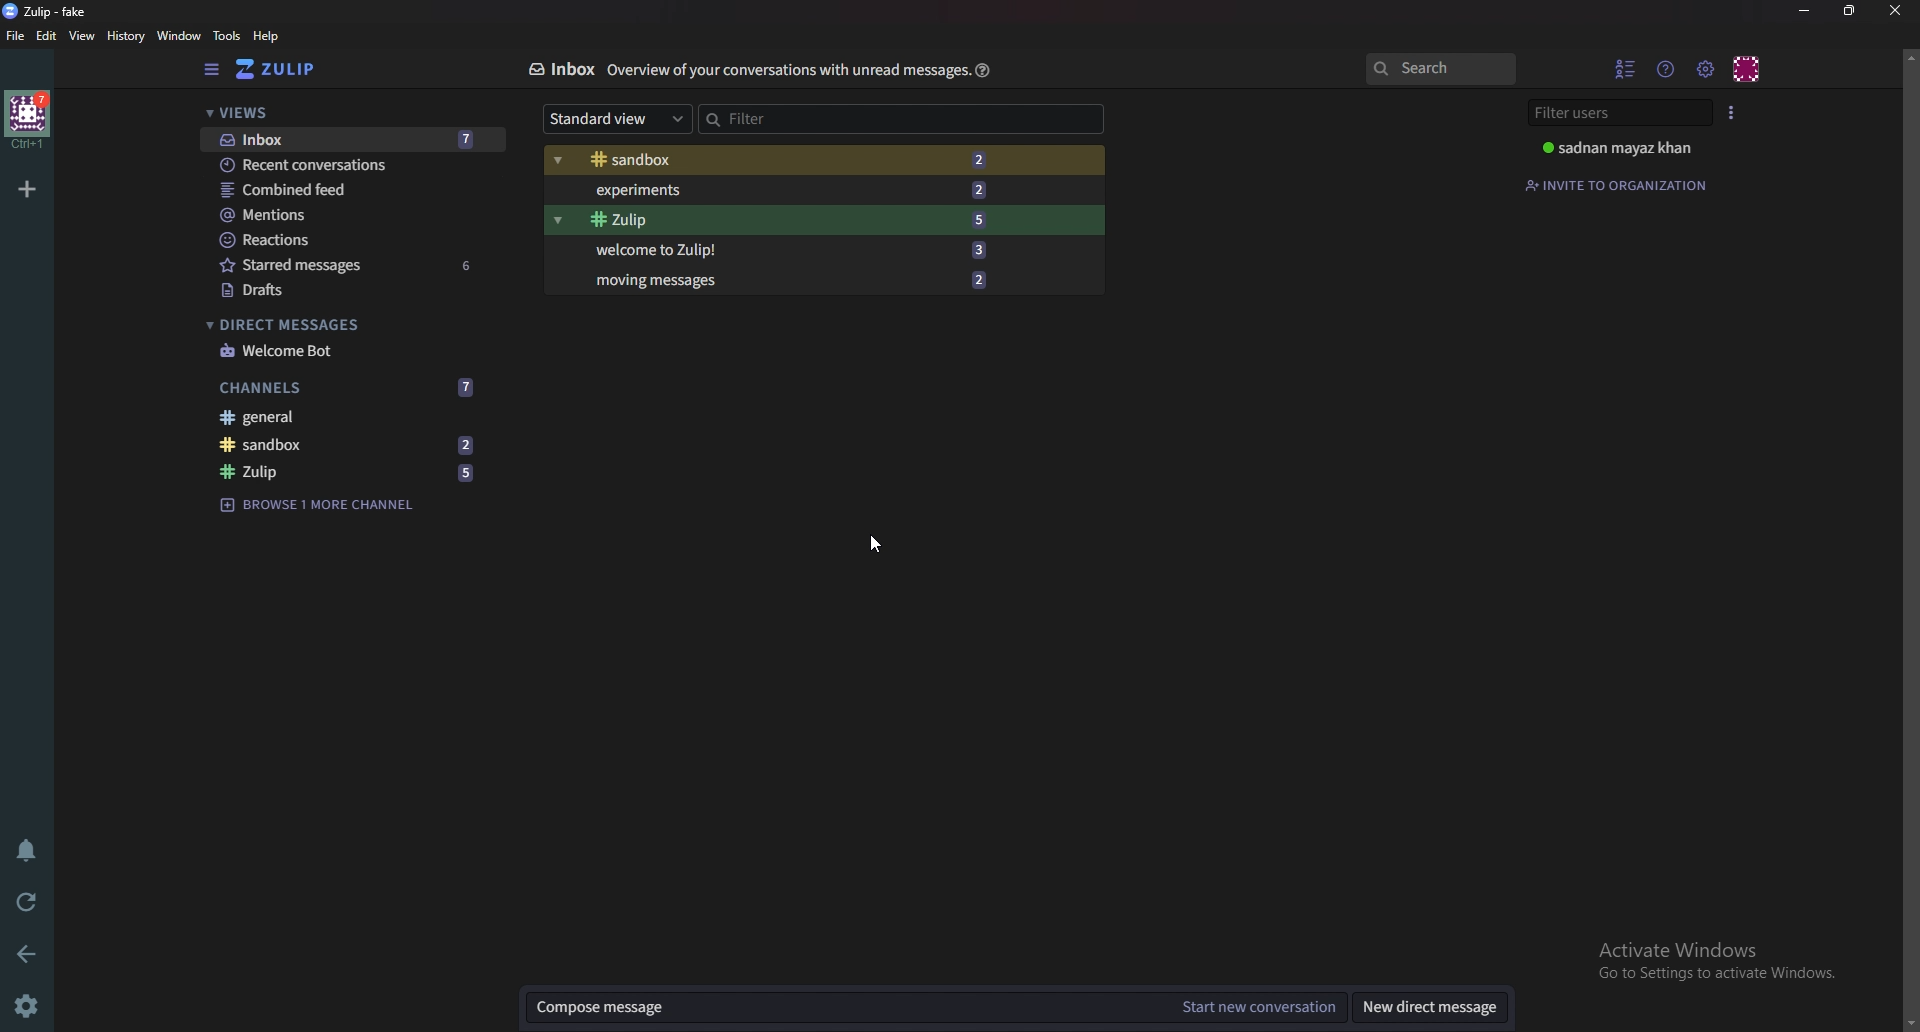 This screenshot has height=1032, width=1920. What do you see at coordinates (55, 11) in the screenshot?
I see `title` at bounding box center [55, 11].